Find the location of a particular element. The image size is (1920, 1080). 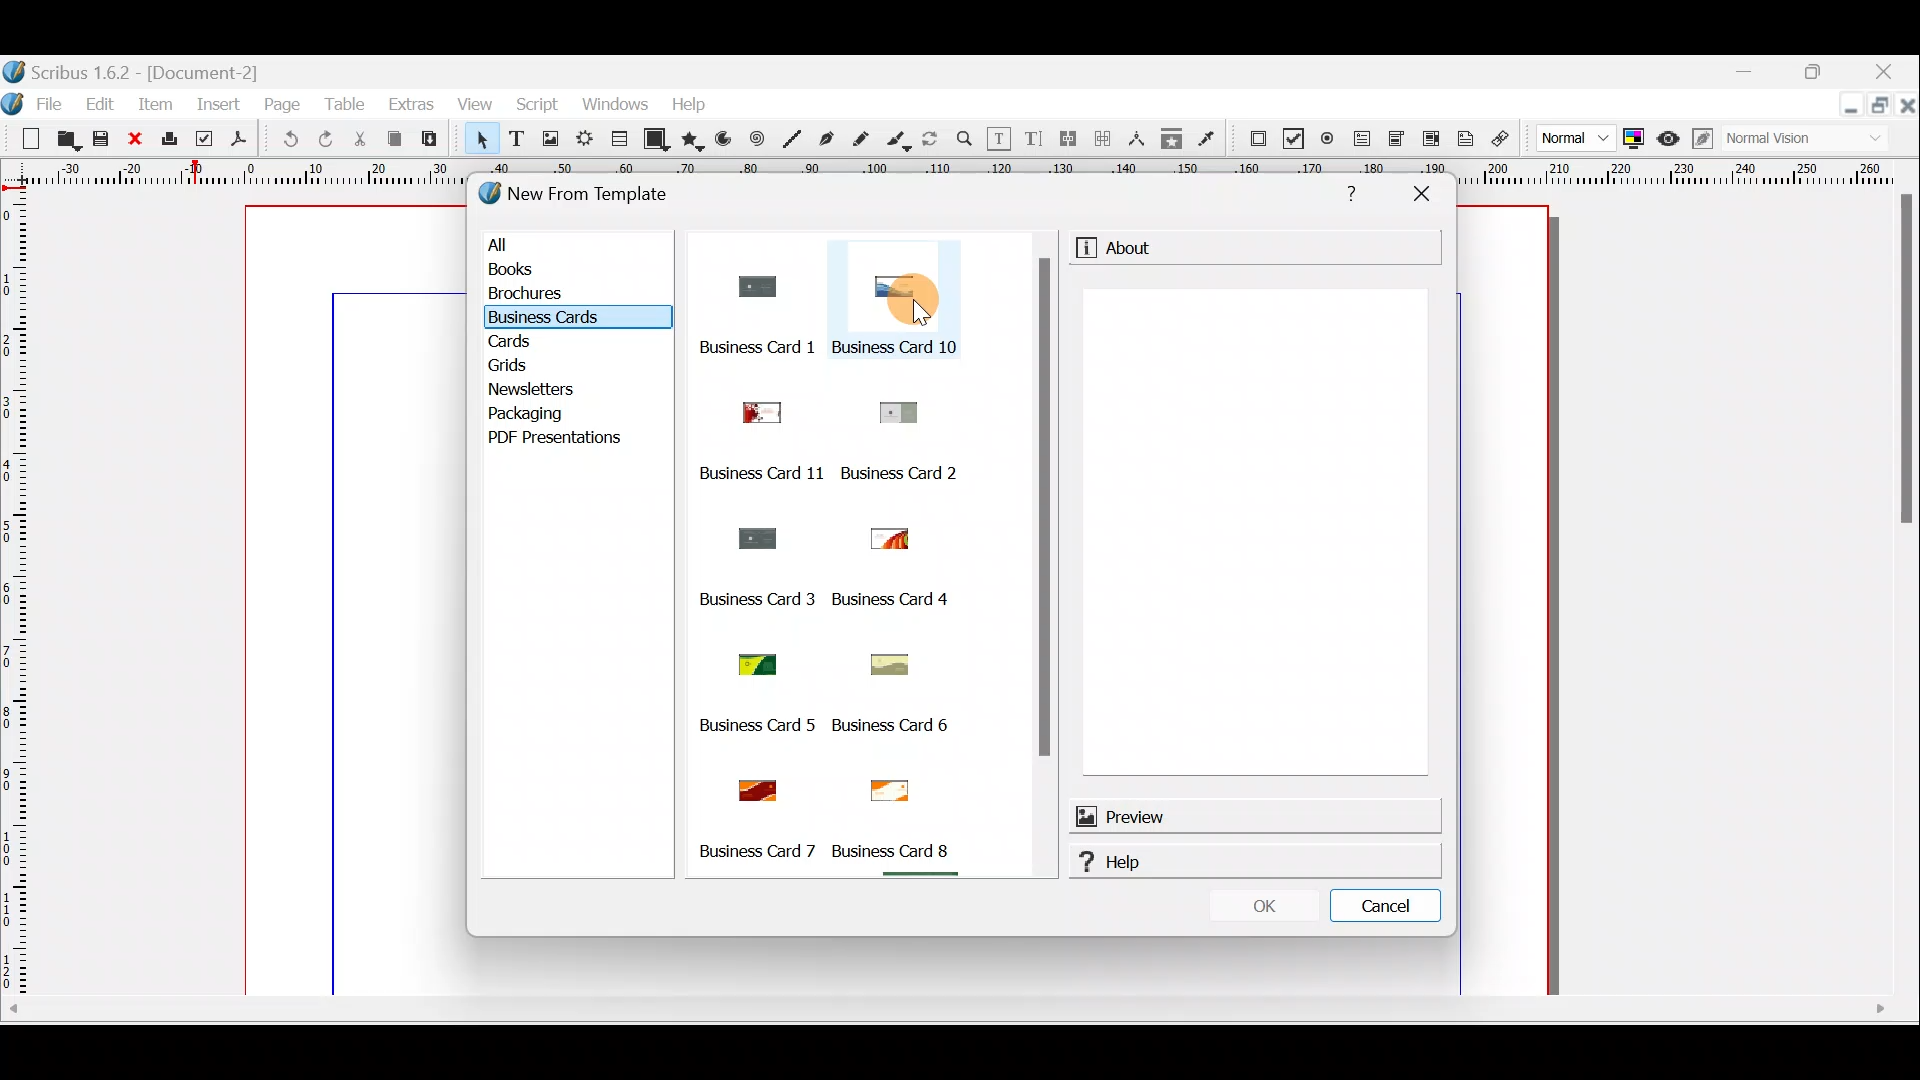

Document name is located at coordinates (142, 68).